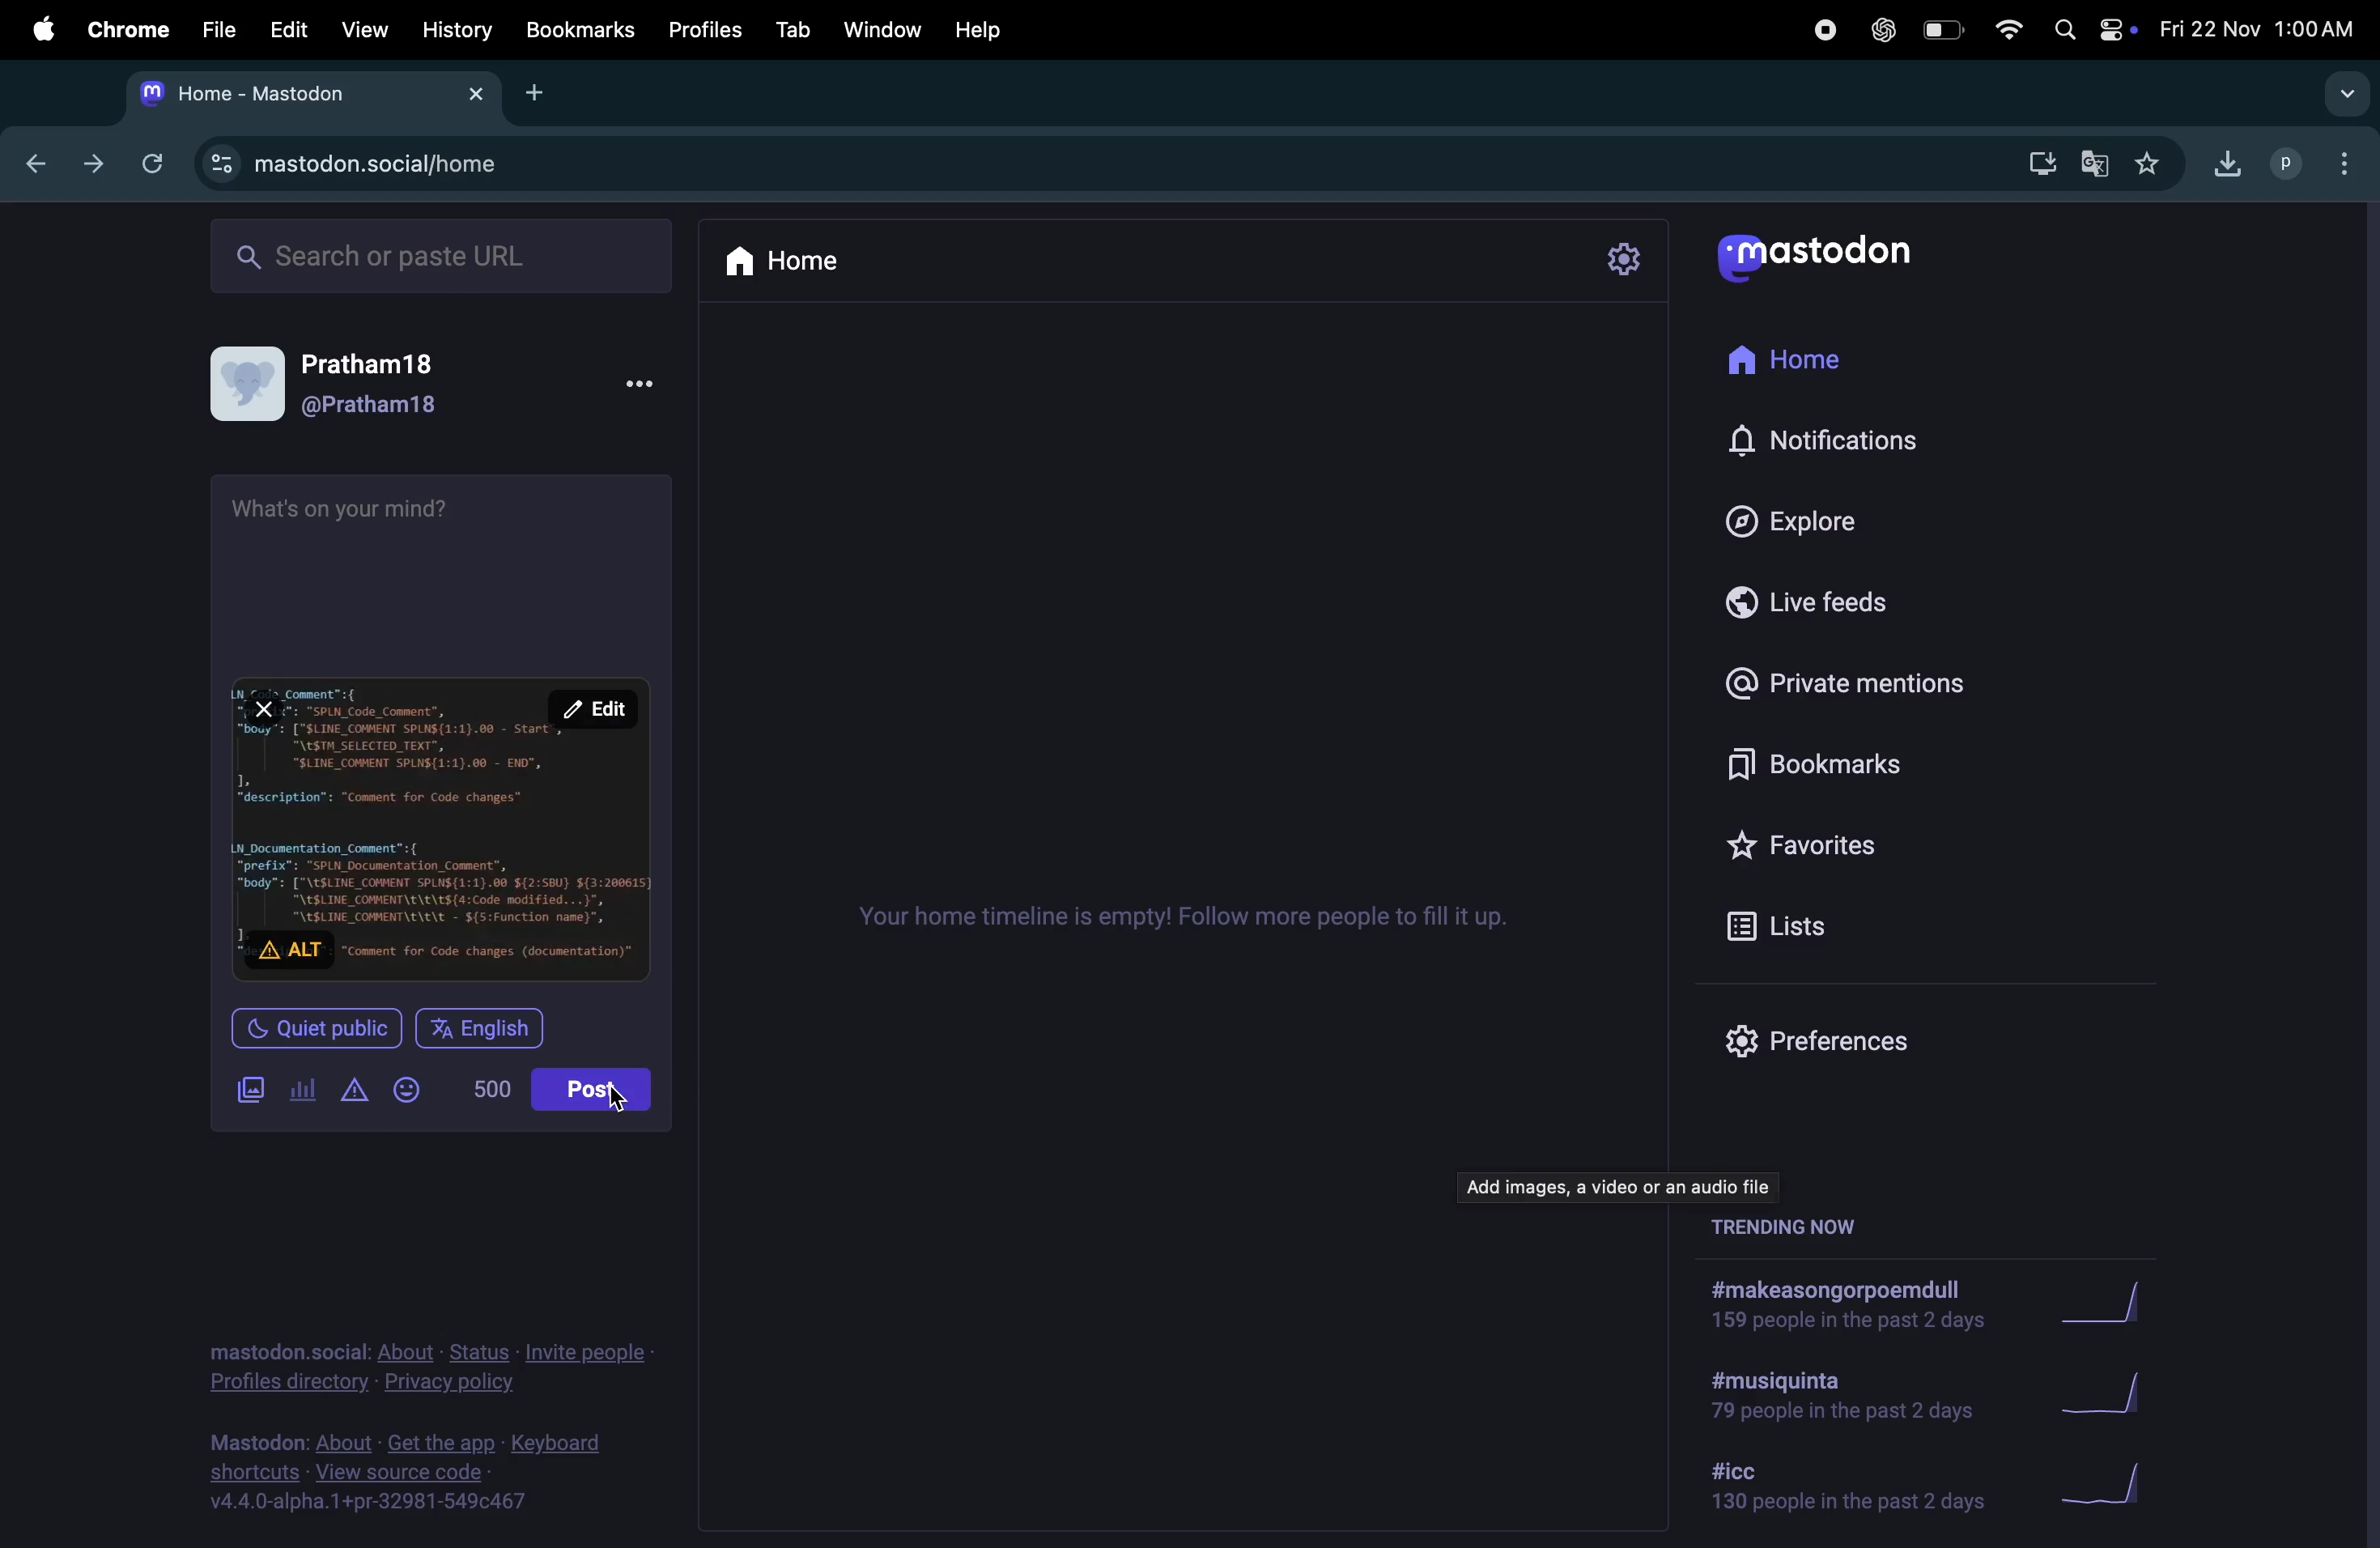  Describe the element at coordinates (1784, 1230) in the screenshot. I see `trending now` at that location.